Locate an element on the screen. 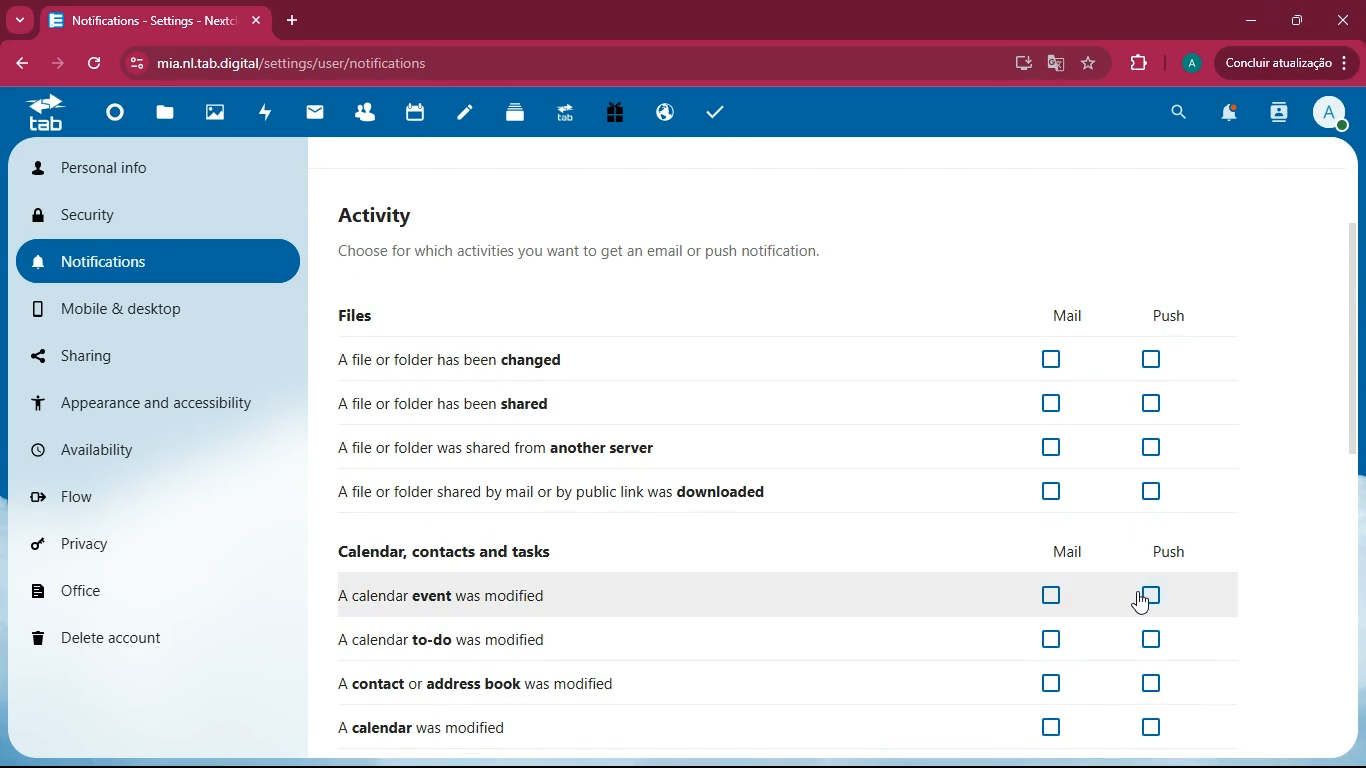 Image resolution: width=1366 pixels, height=768 pixels. A calendar to-do was modified is located at coordinates (437, 640).